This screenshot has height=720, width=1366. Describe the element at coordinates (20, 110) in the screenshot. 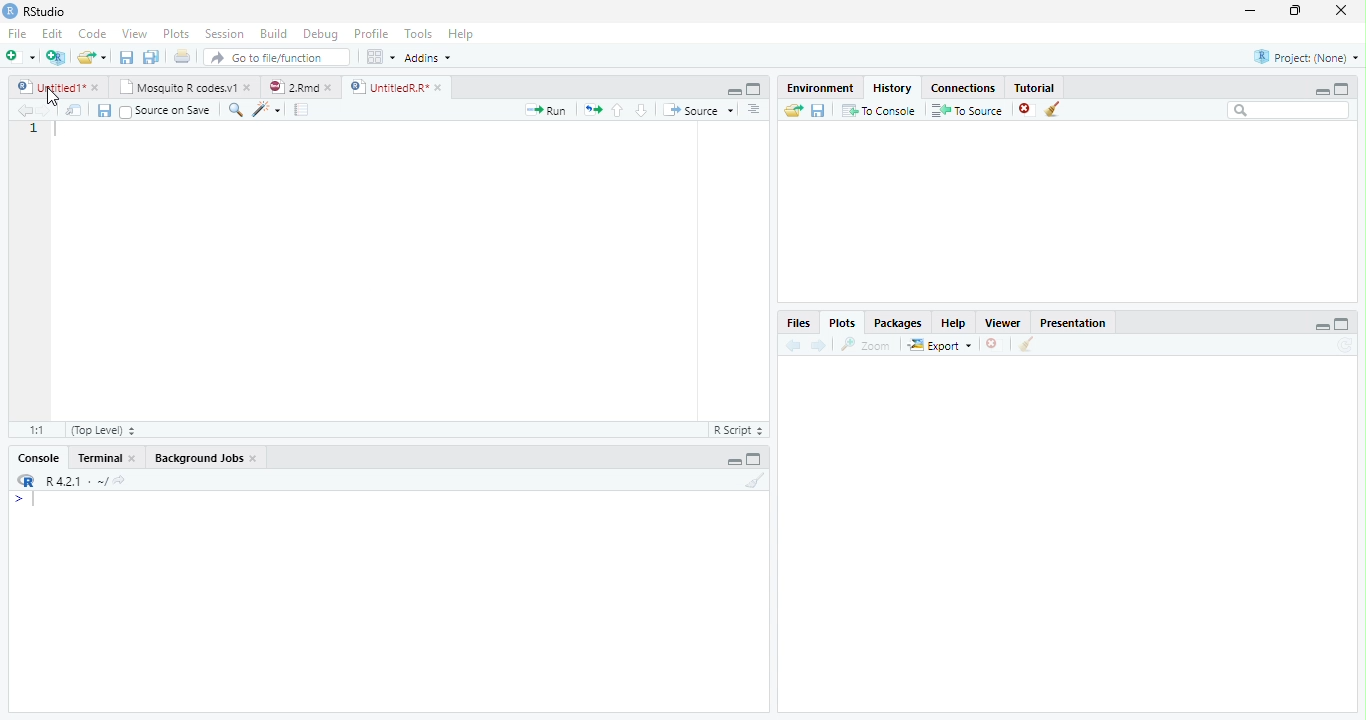

I see `back` at that location.